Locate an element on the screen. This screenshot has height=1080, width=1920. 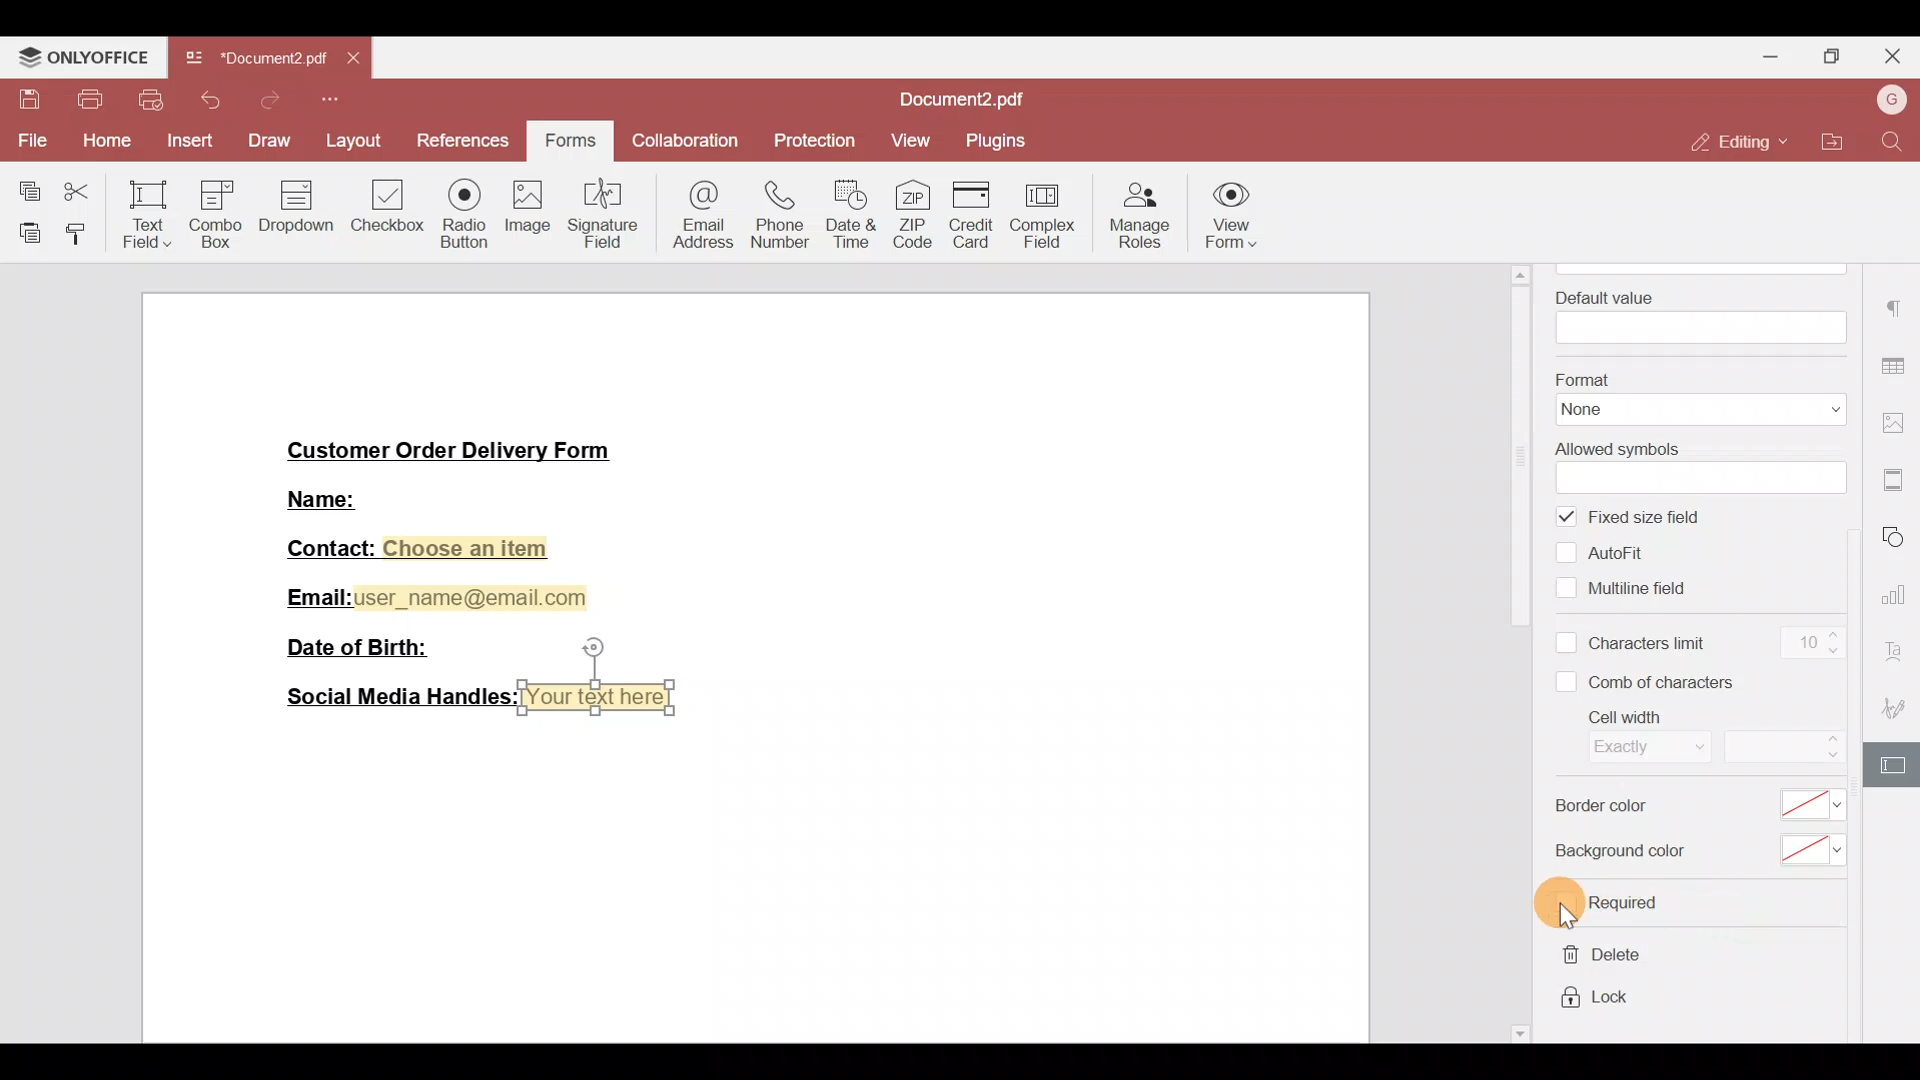
Redo is located at coordinates (267, 100).